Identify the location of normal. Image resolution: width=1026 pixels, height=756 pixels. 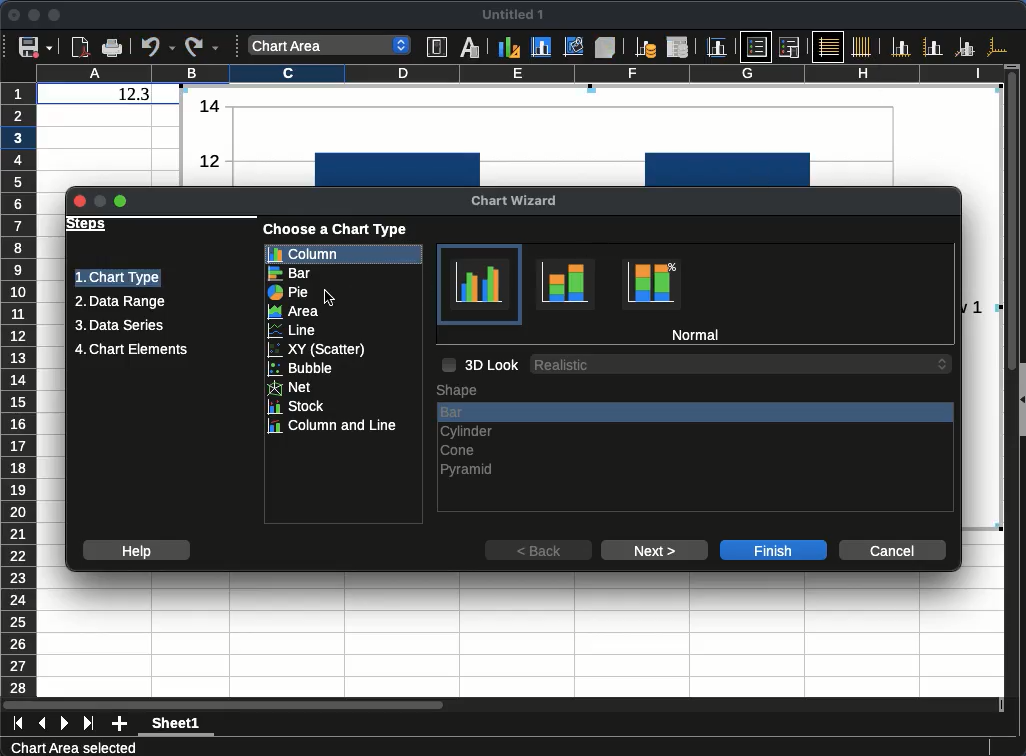
(696, 334).